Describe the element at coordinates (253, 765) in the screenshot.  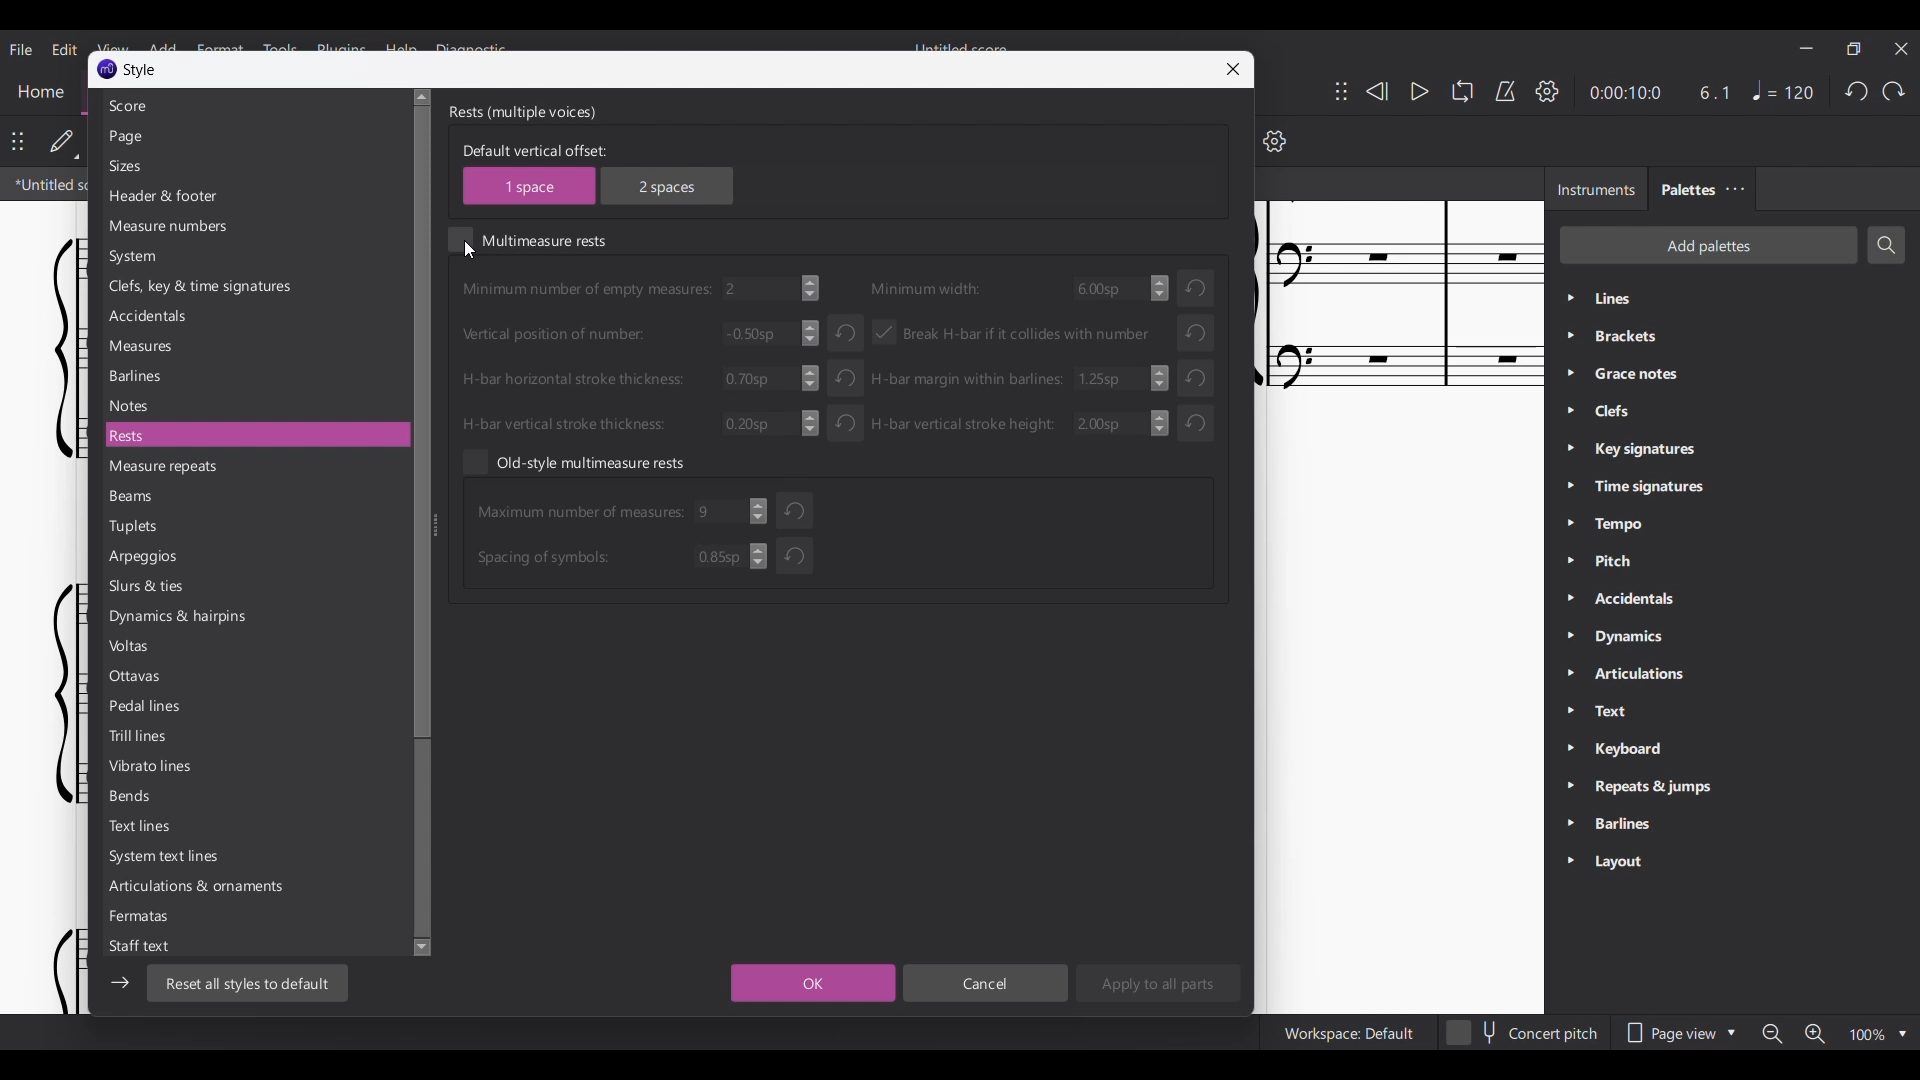
I see `Vibrato lines` at that location.